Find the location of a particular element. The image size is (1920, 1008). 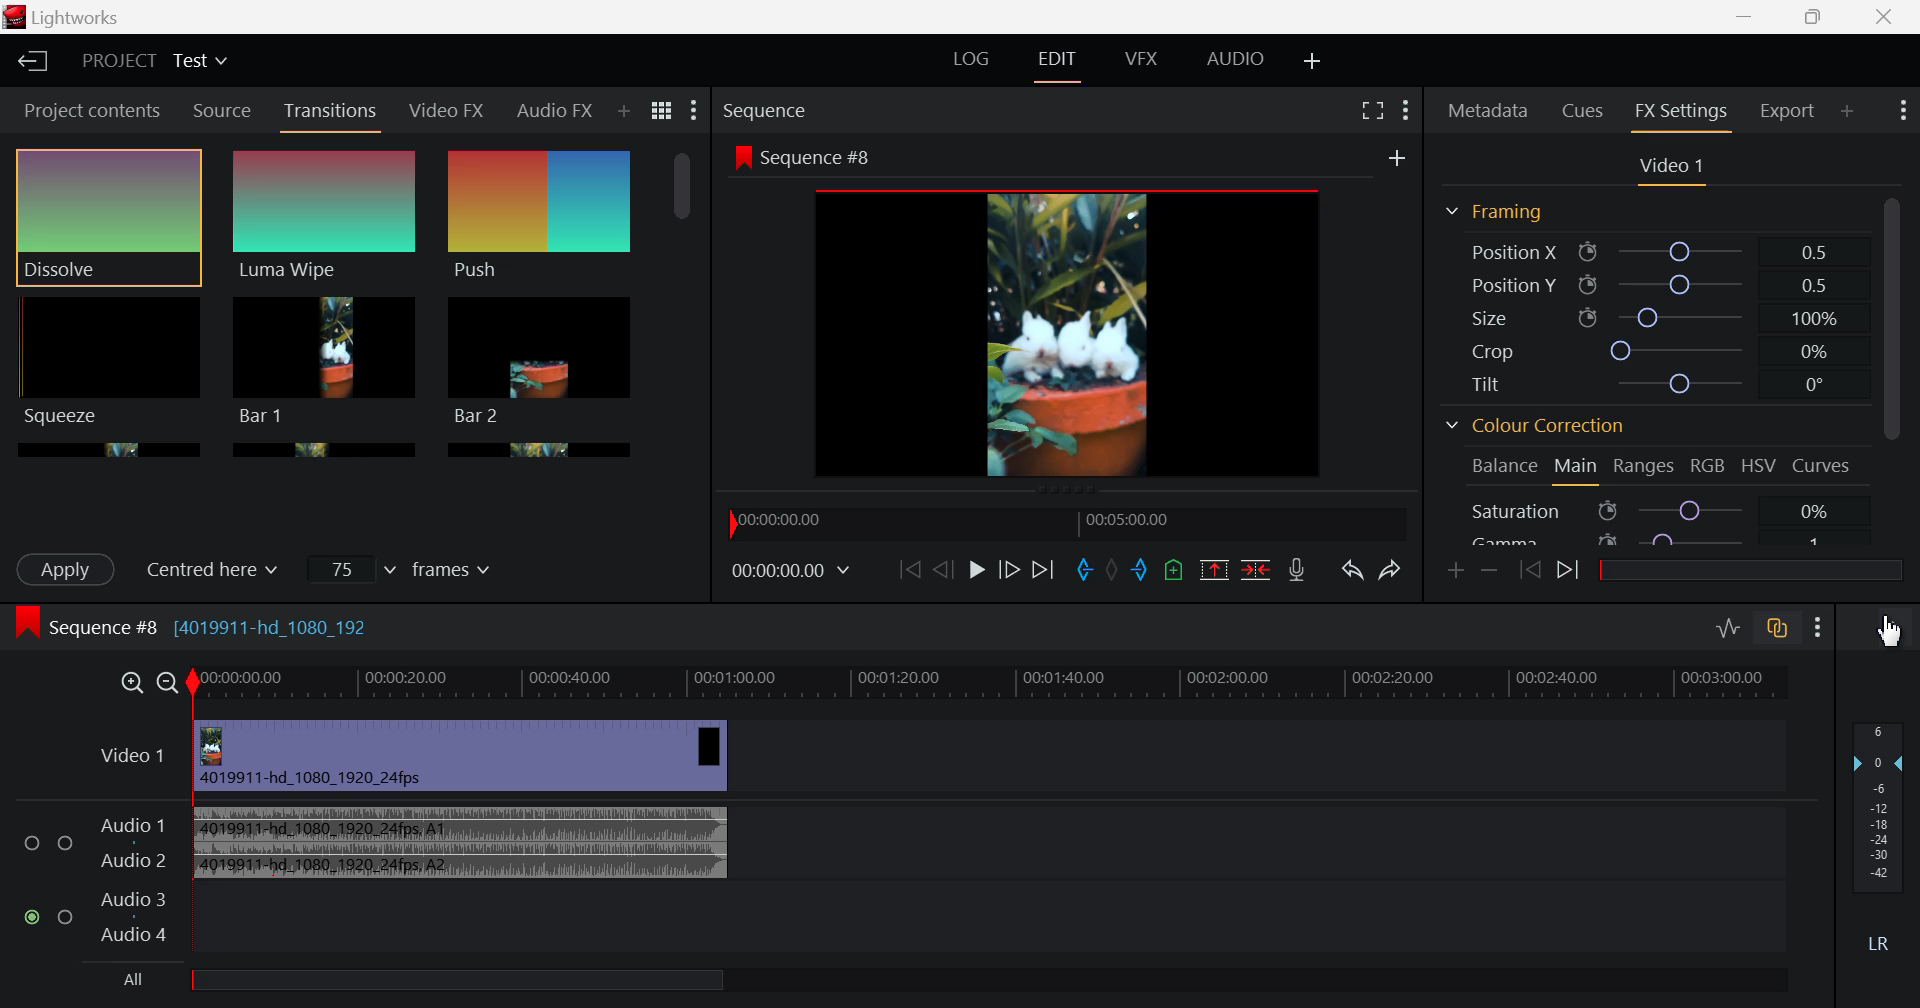

Lightworks is located at coordinates (97, 17).